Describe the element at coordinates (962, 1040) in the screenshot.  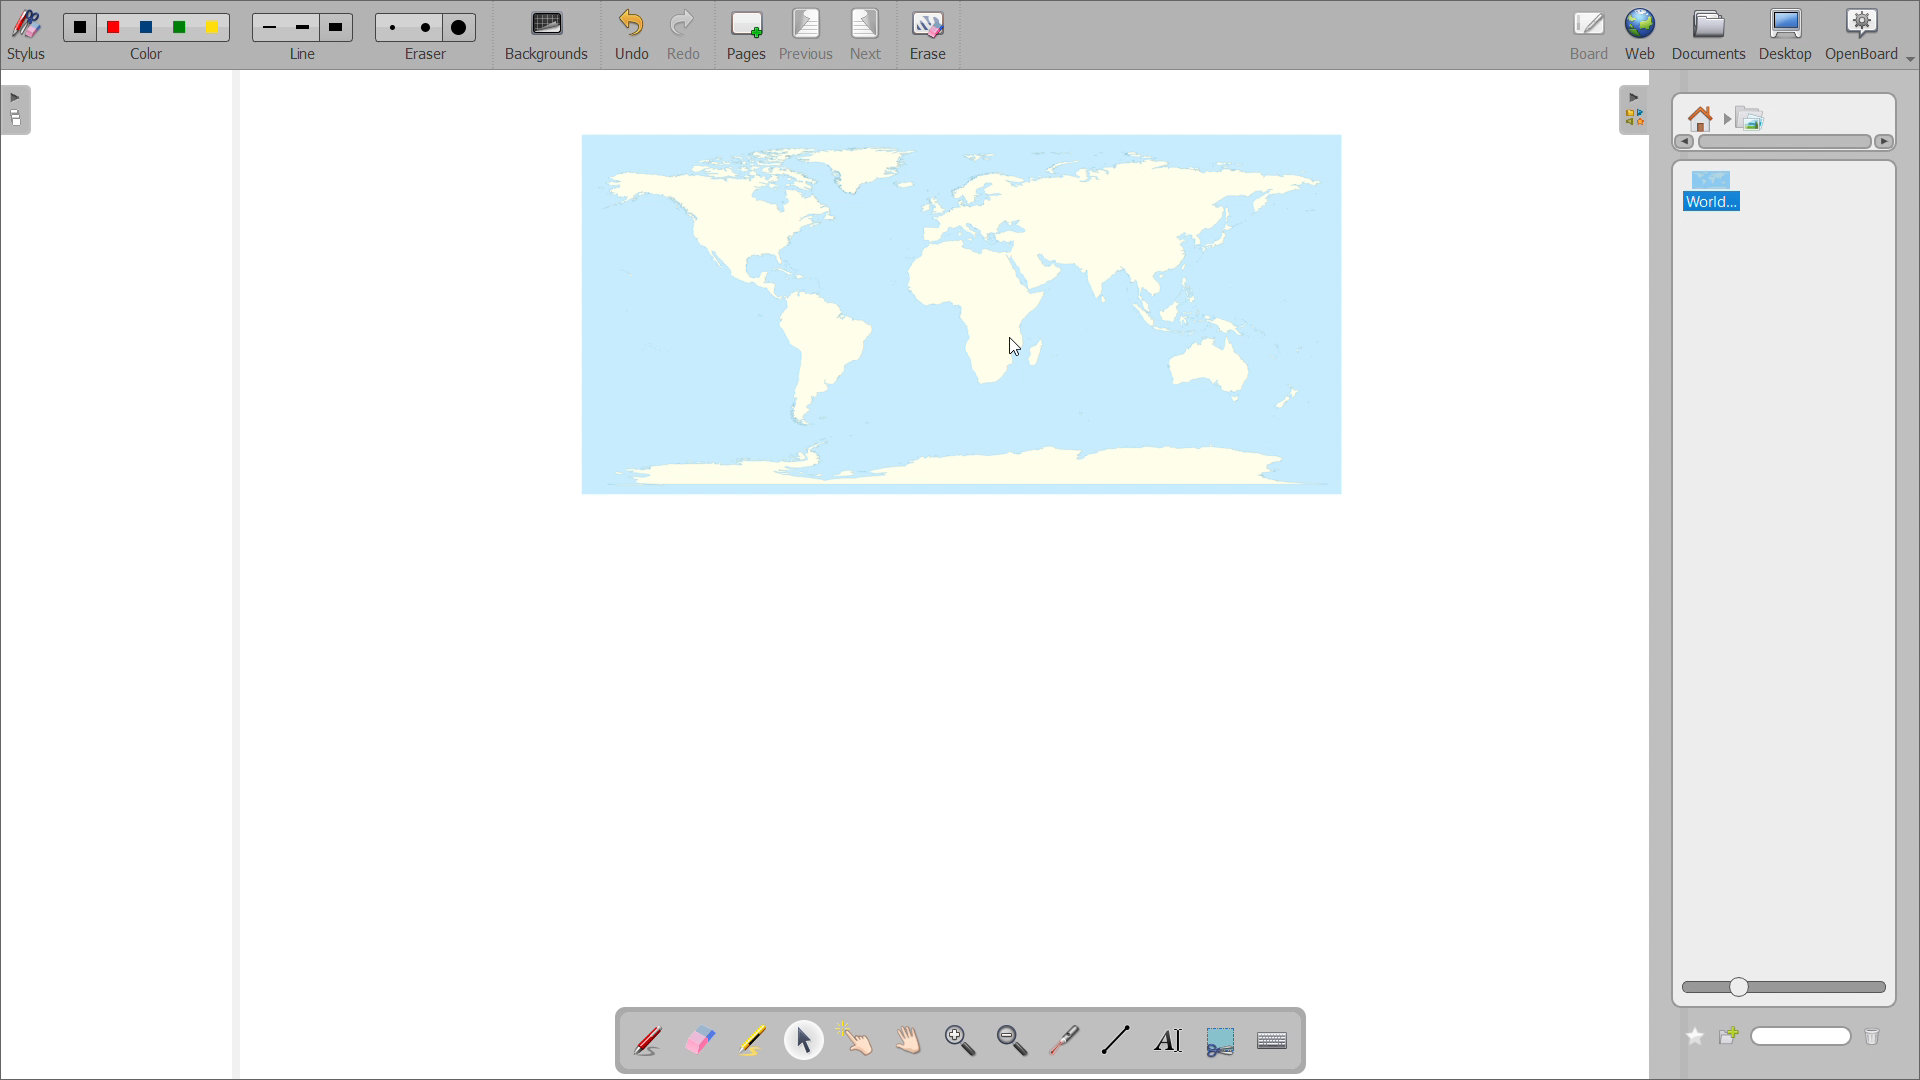
I see `zoom in` at that location.